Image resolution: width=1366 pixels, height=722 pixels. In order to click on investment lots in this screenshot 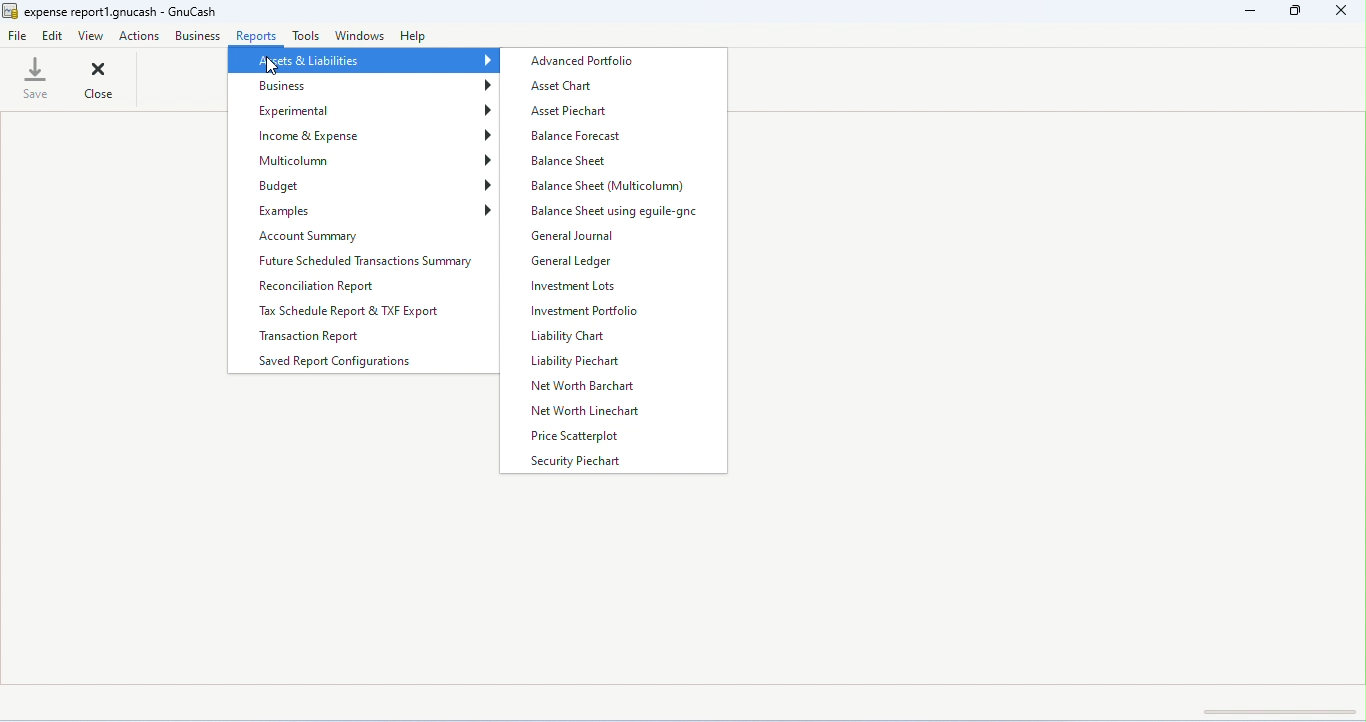, I will do `click(573, 286)`.